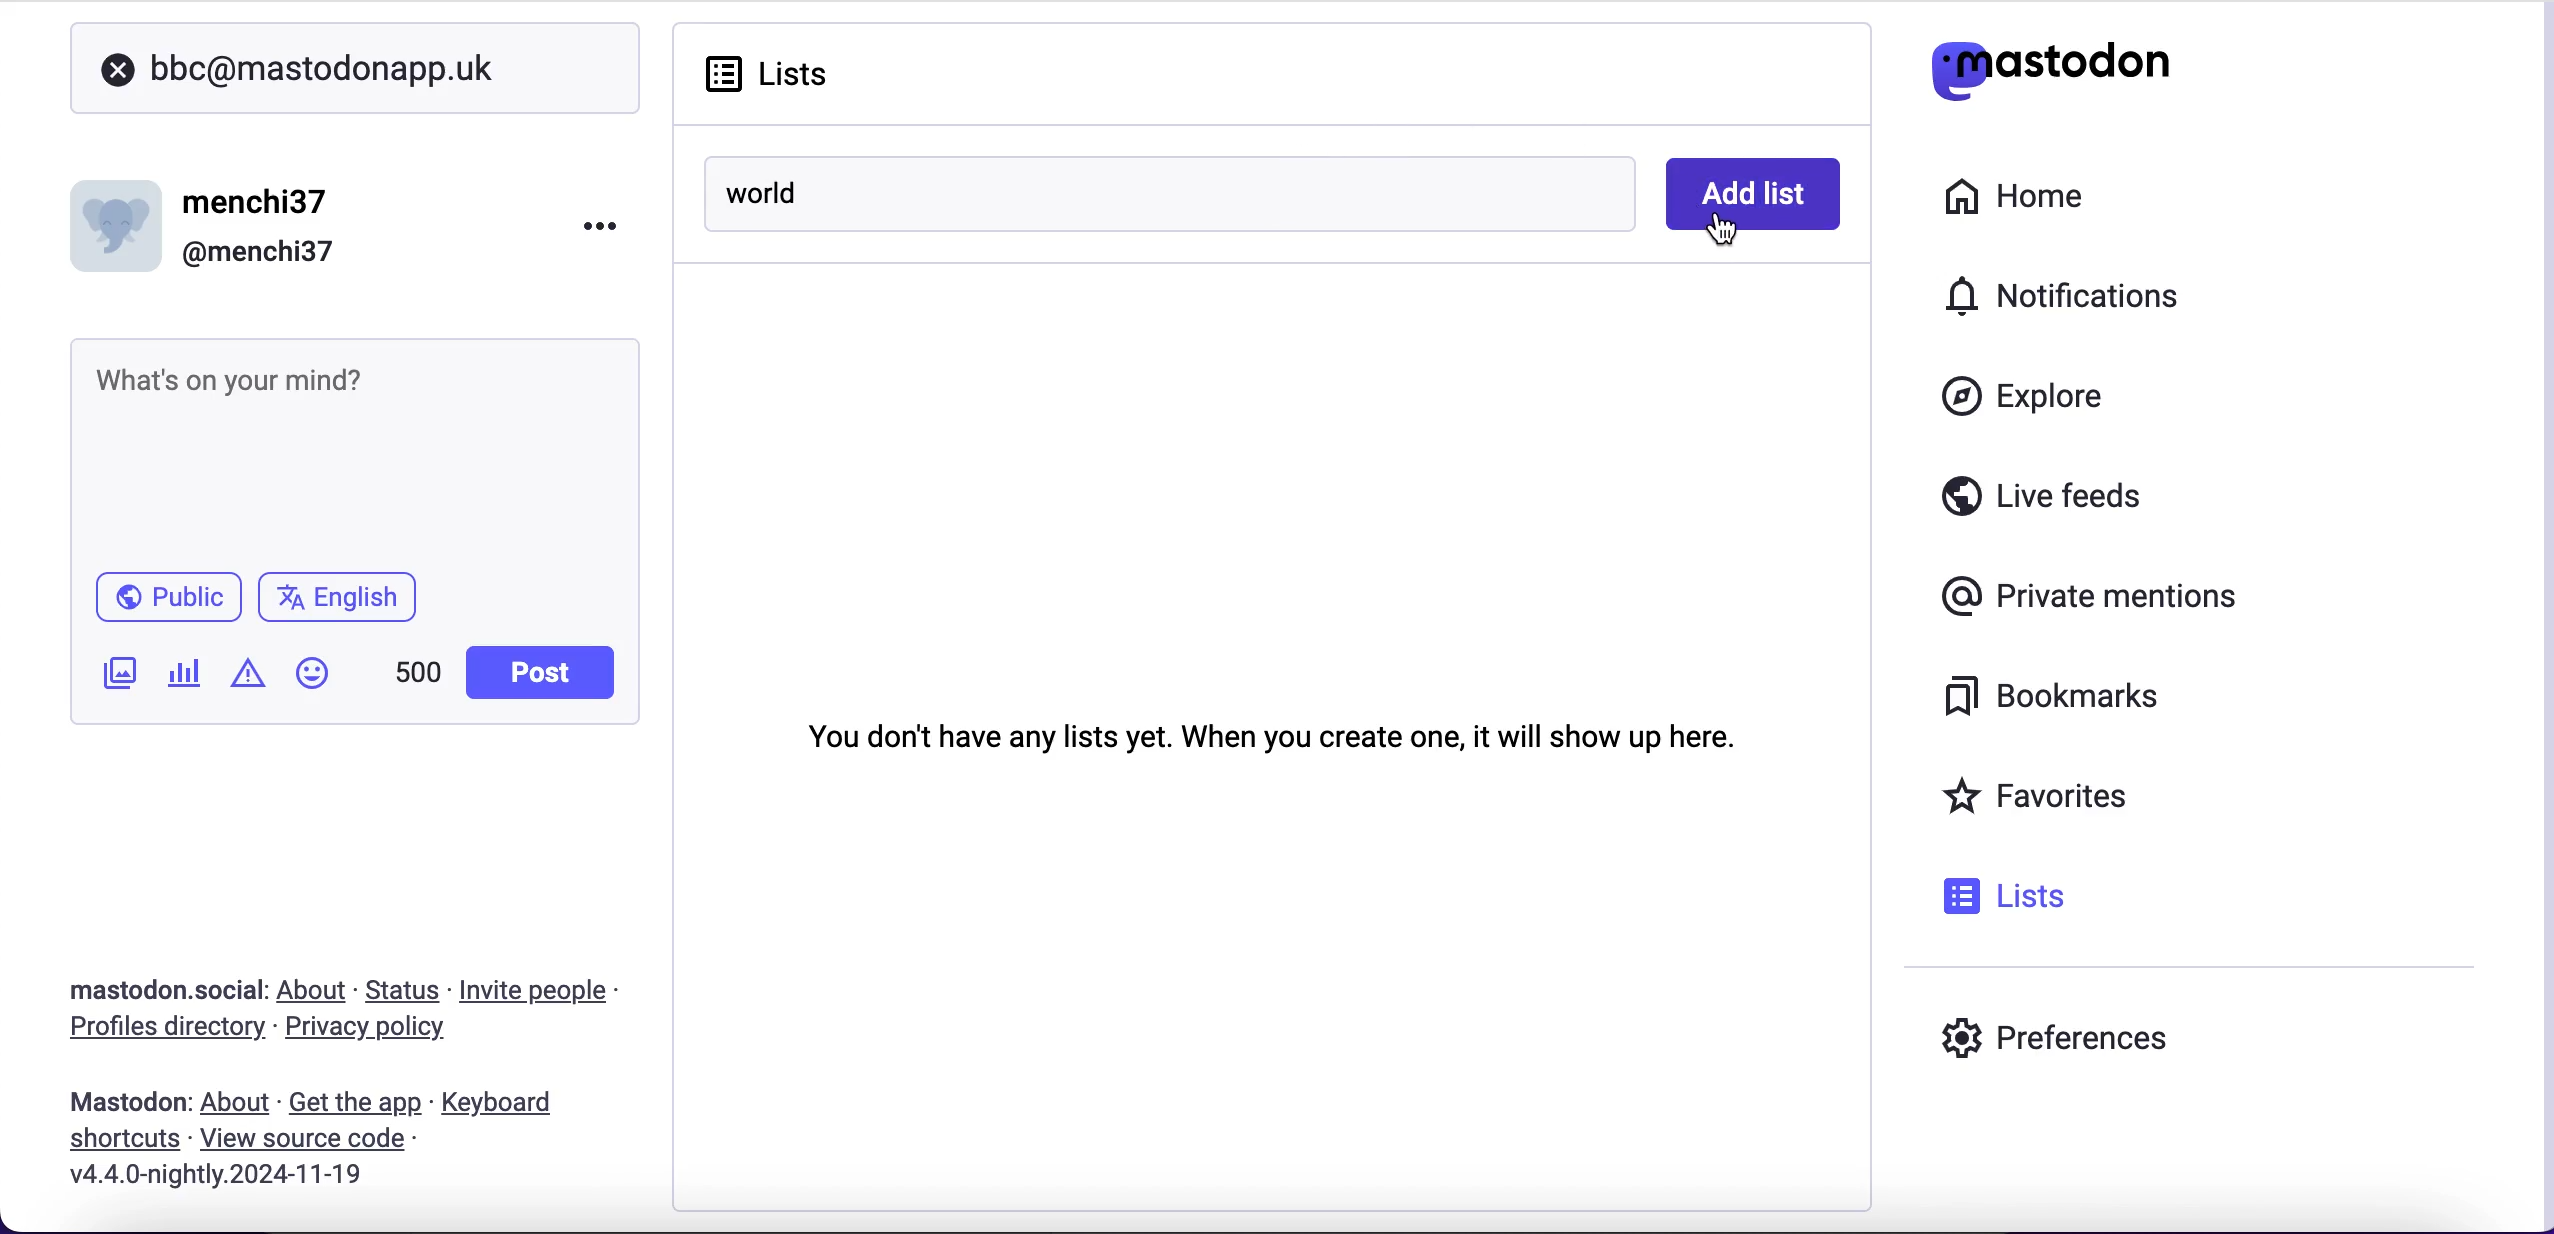  I want to click on characters, so click(418, 676).